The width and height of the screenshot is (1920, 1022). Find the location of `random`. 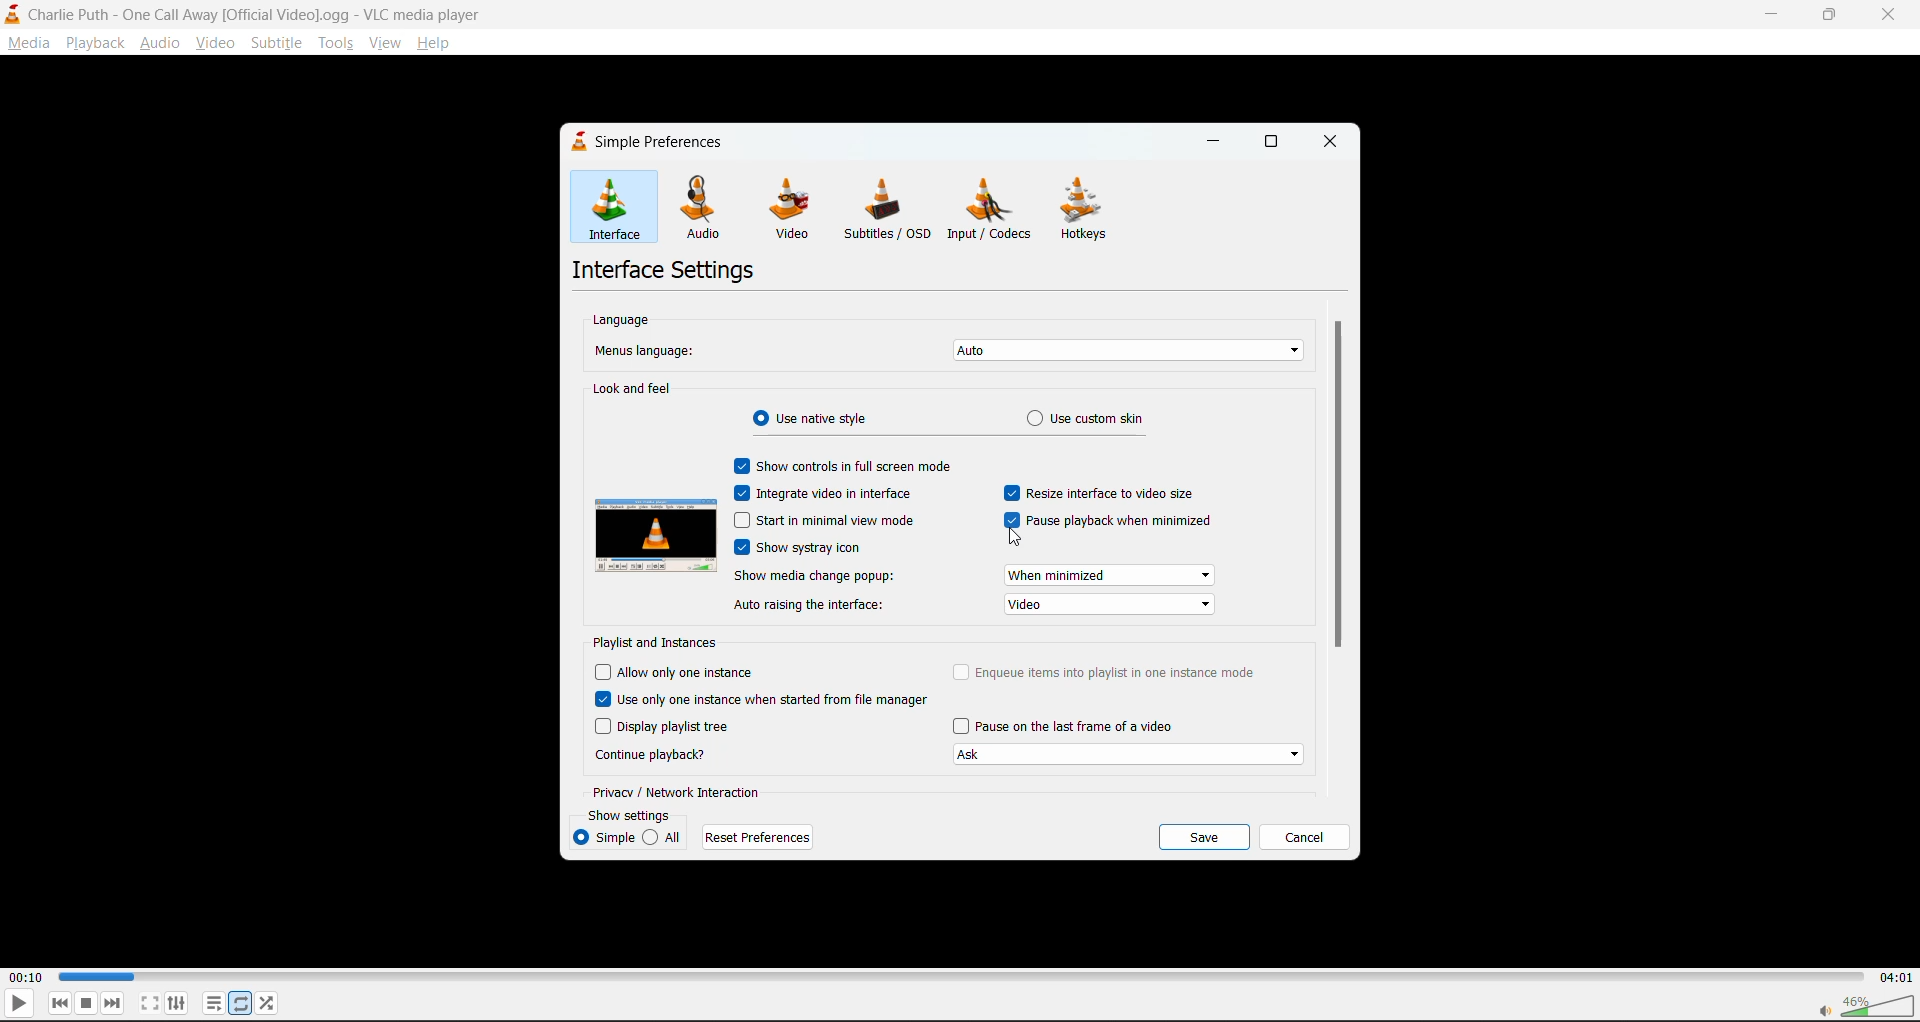

random is located at coordinates (268, 1004).